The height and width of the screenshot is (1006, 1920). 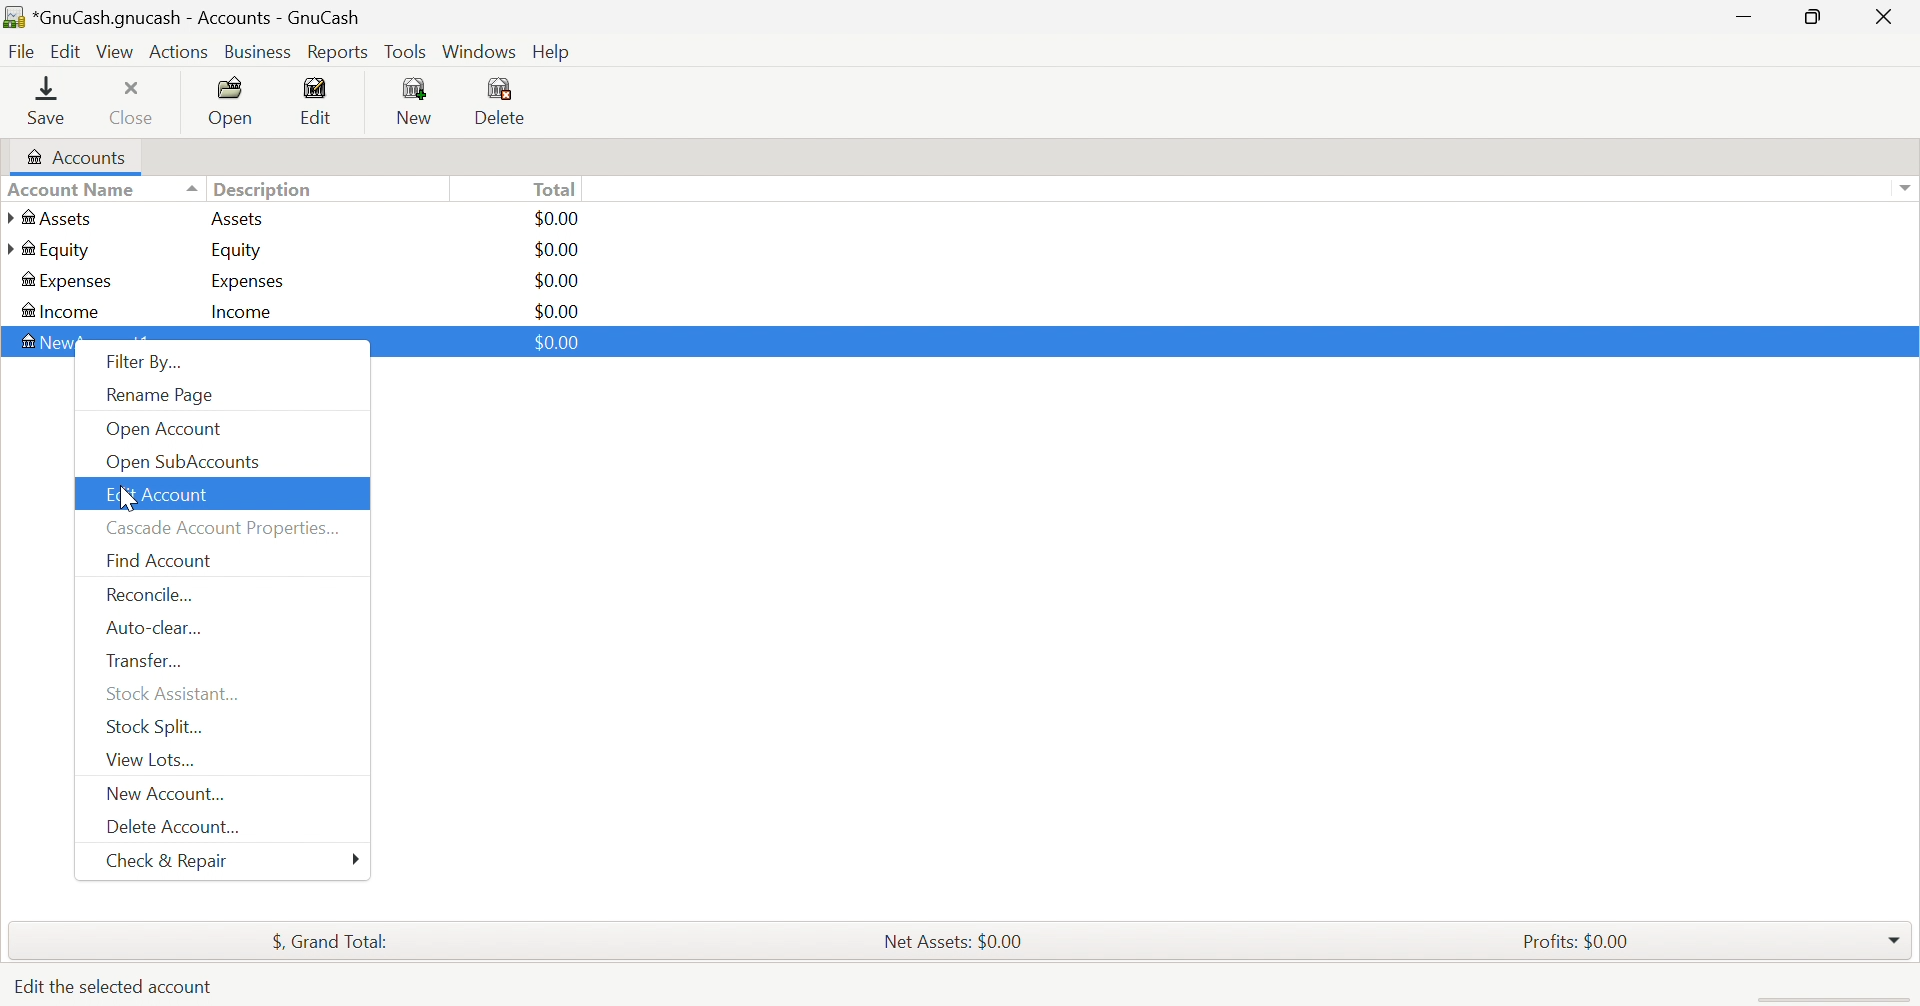 What do you see at coordinates (339, 52) in the screenshot?
I see `Reports` at bounding box center [339, 52].